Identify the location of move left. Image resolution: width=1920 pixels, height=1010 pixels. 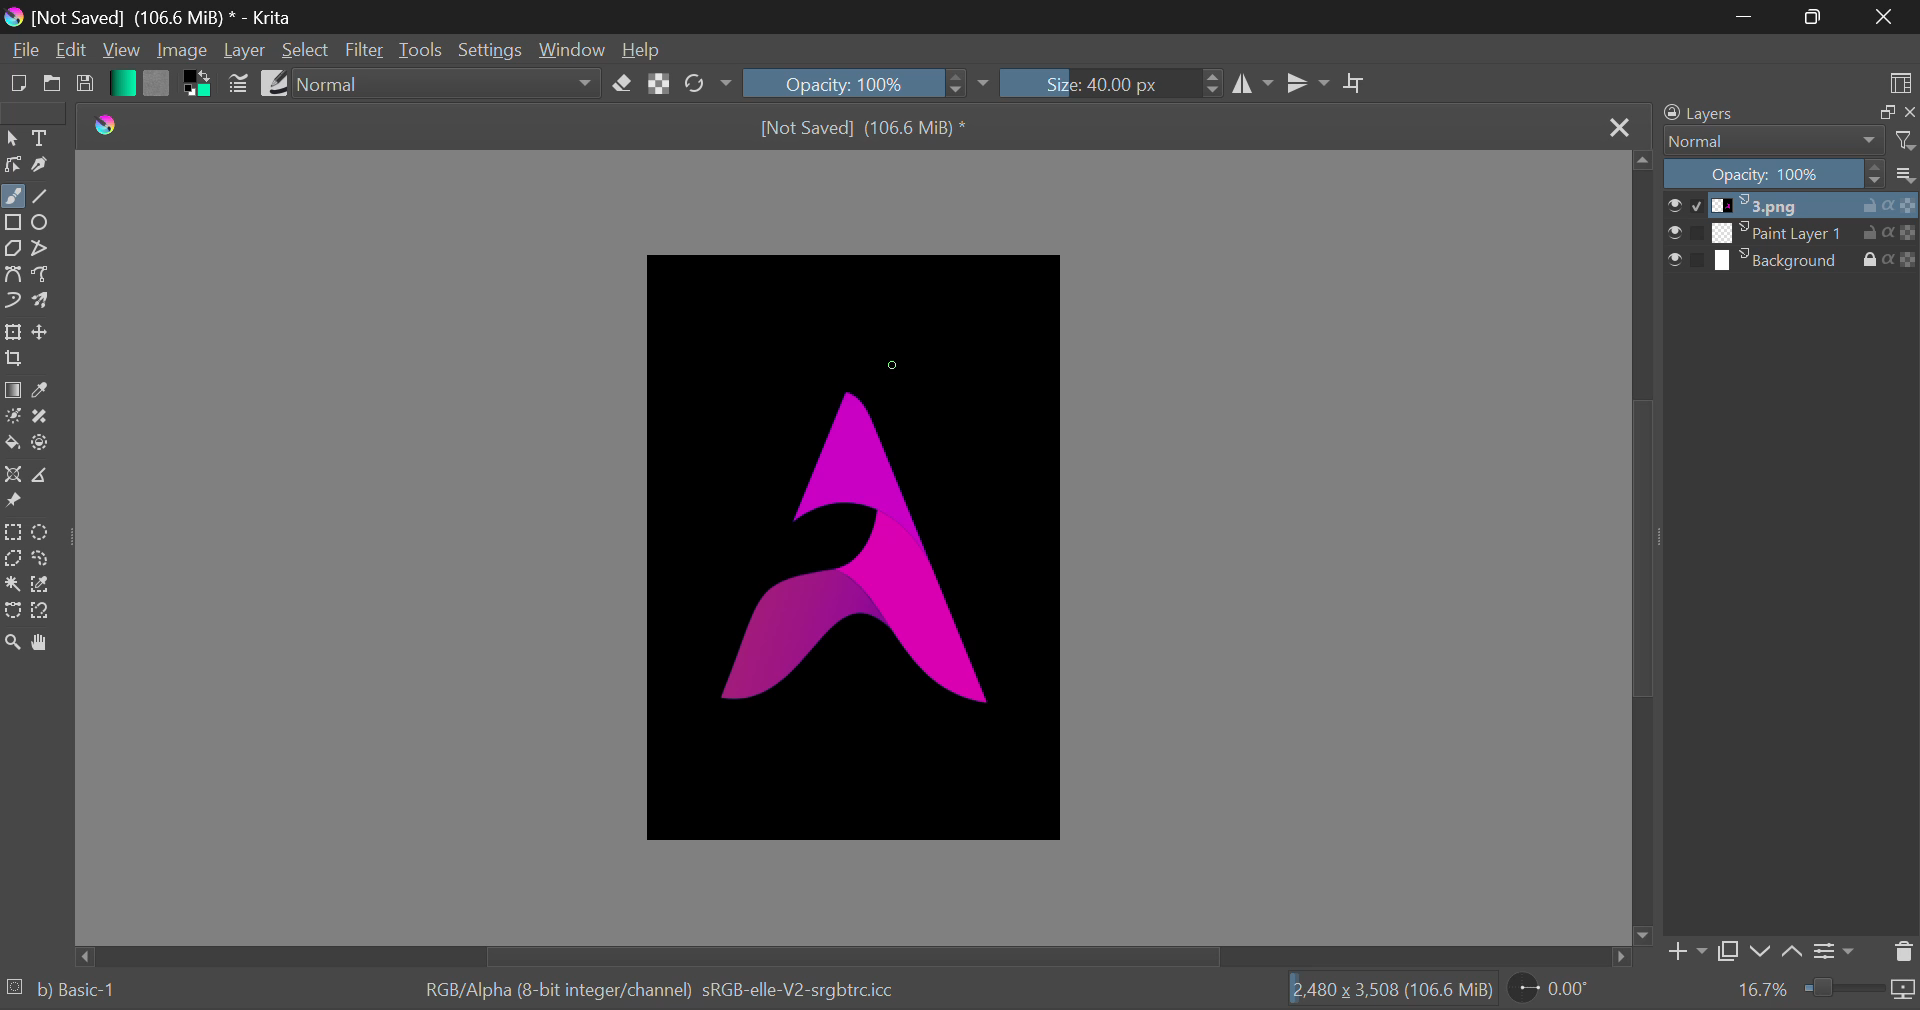
(84, 954).